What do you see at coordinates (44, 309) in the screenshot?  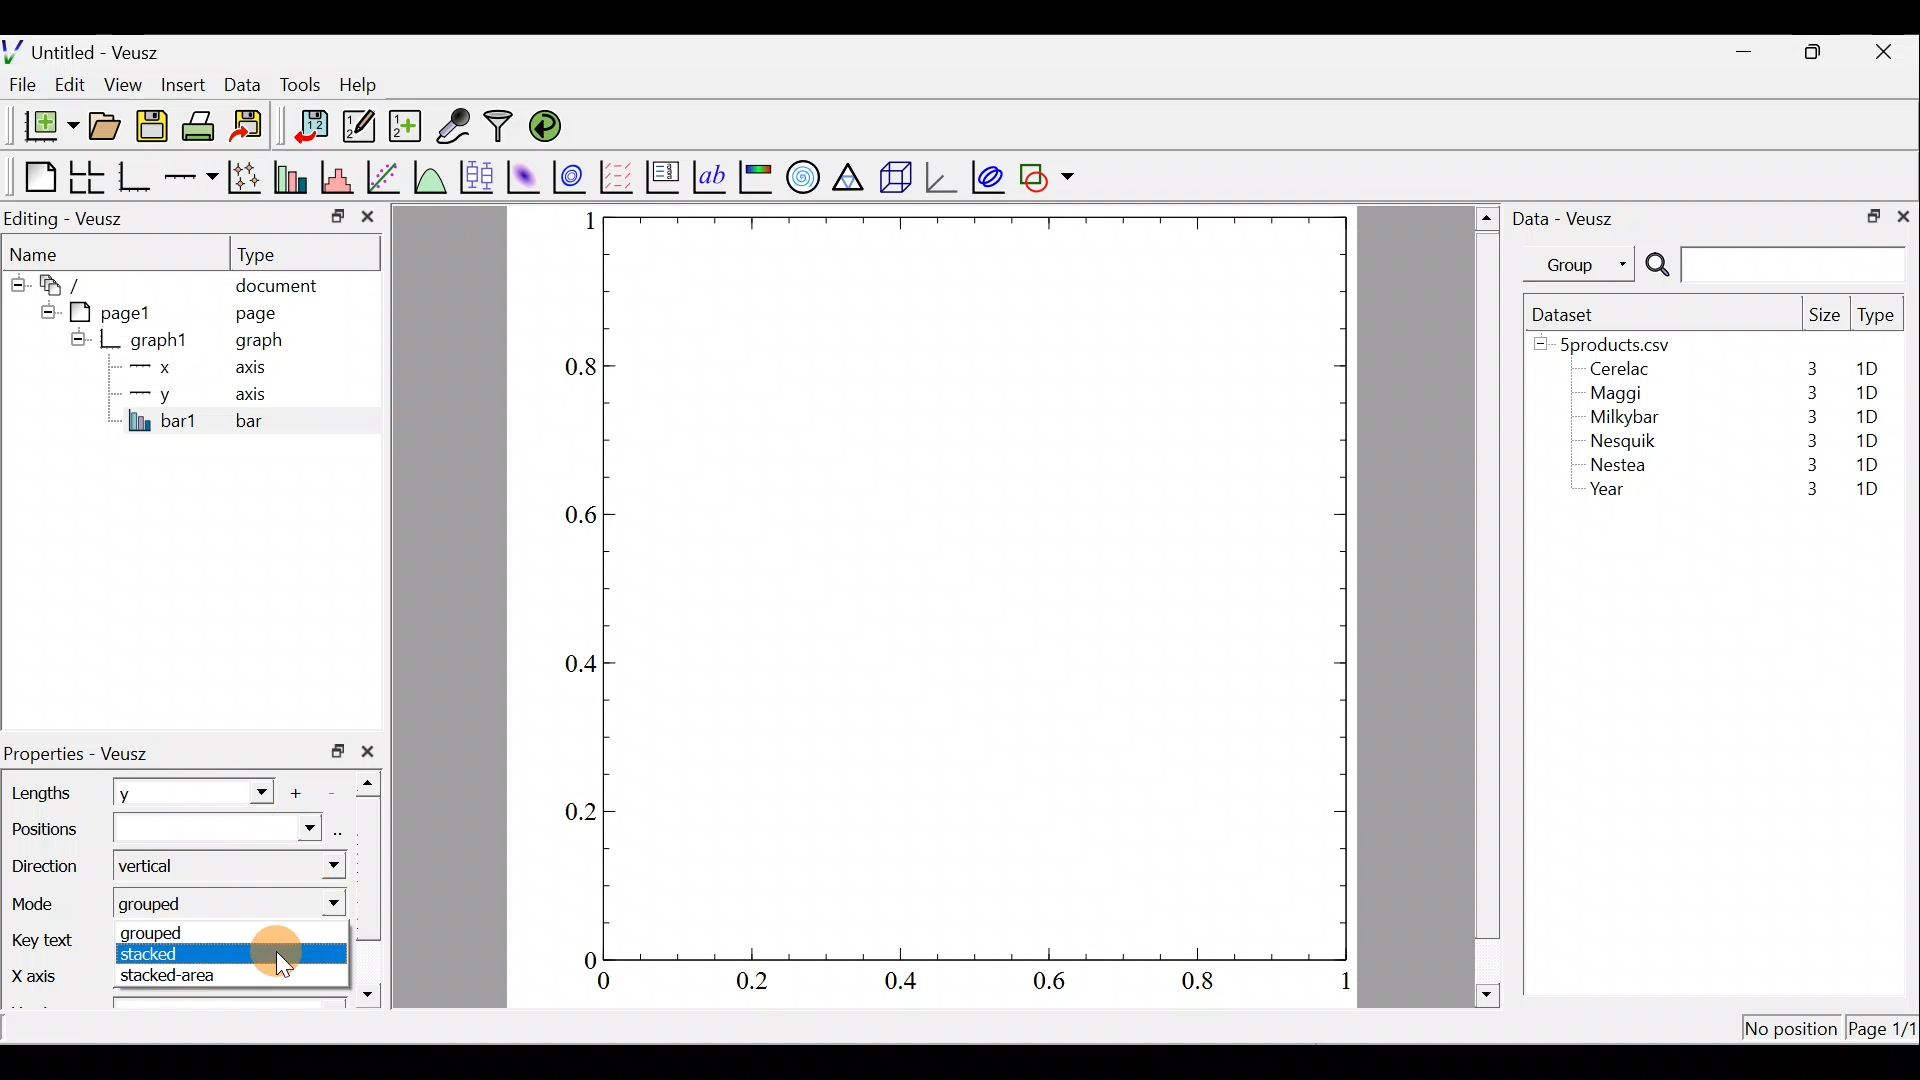 I see `hide` at bounding box center [44, 309].